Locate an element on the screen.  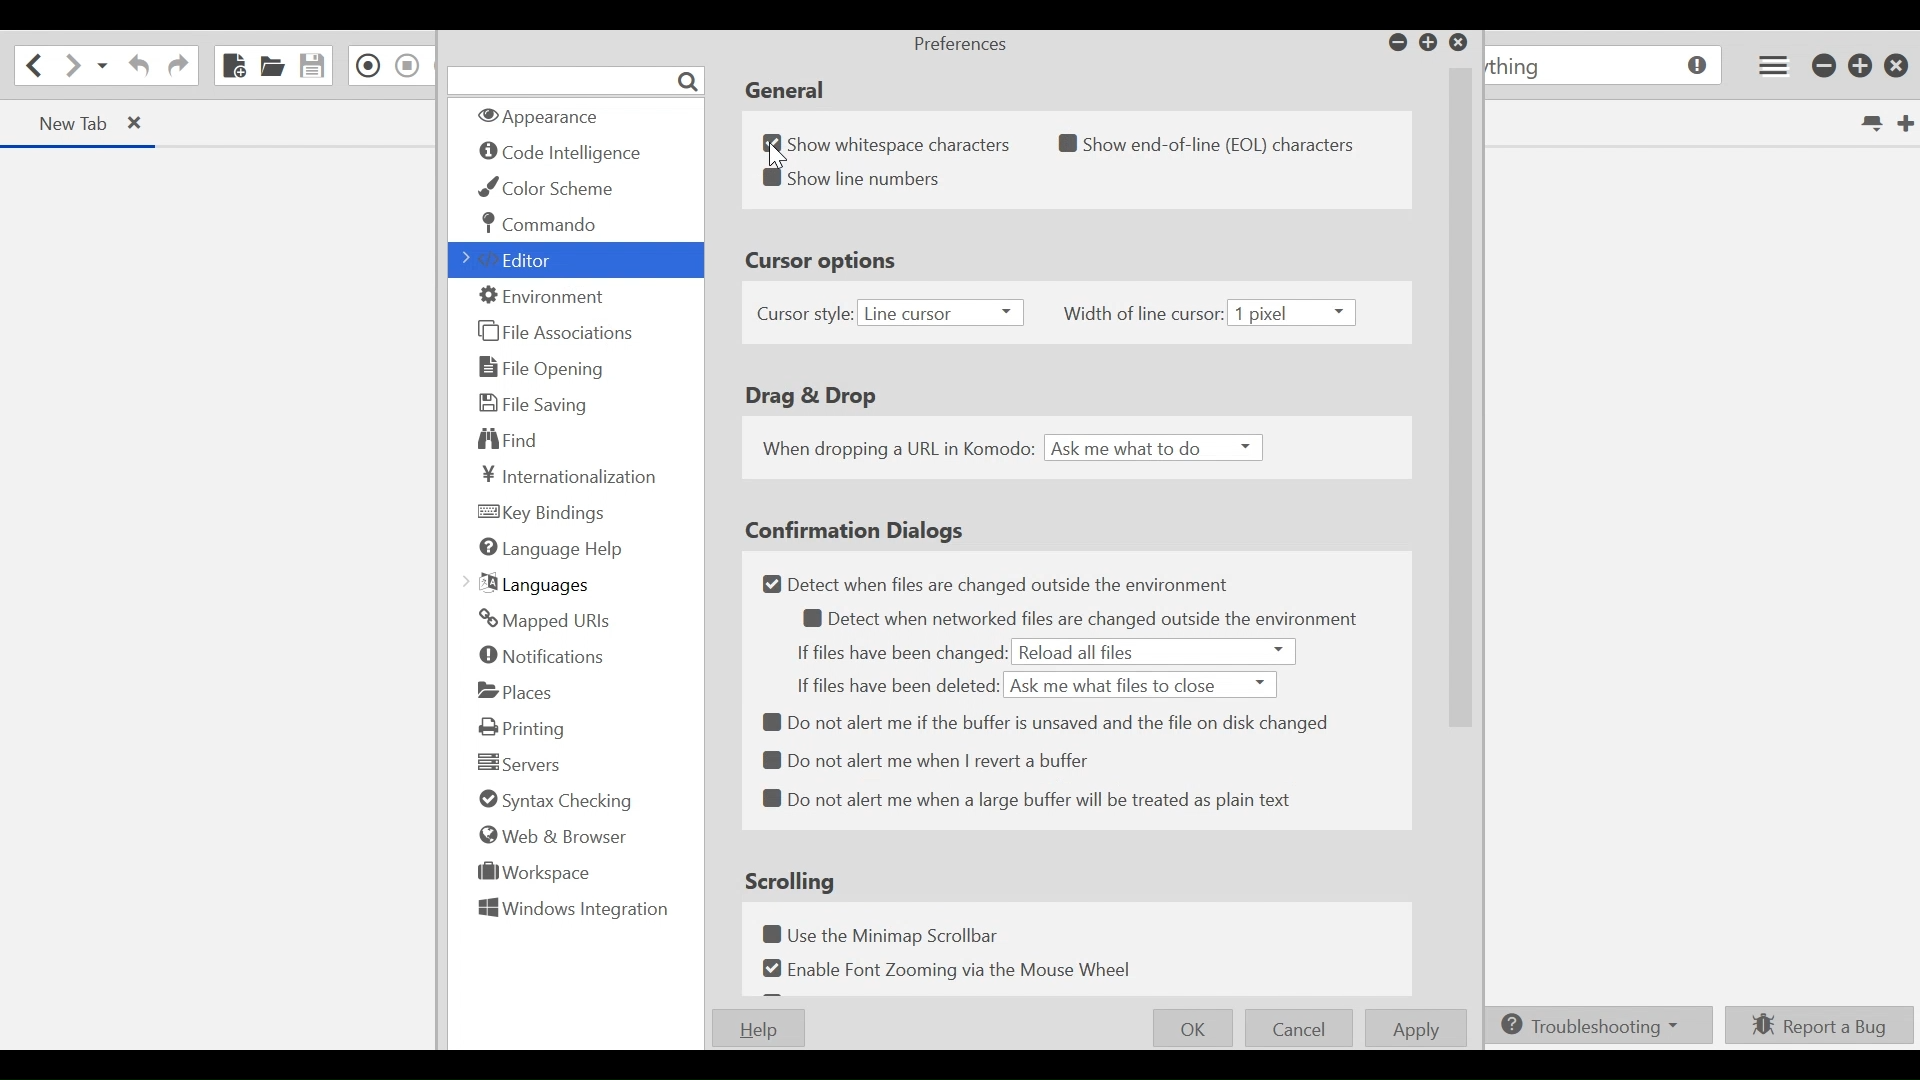
File Saving is located at coordinates (535, 403).